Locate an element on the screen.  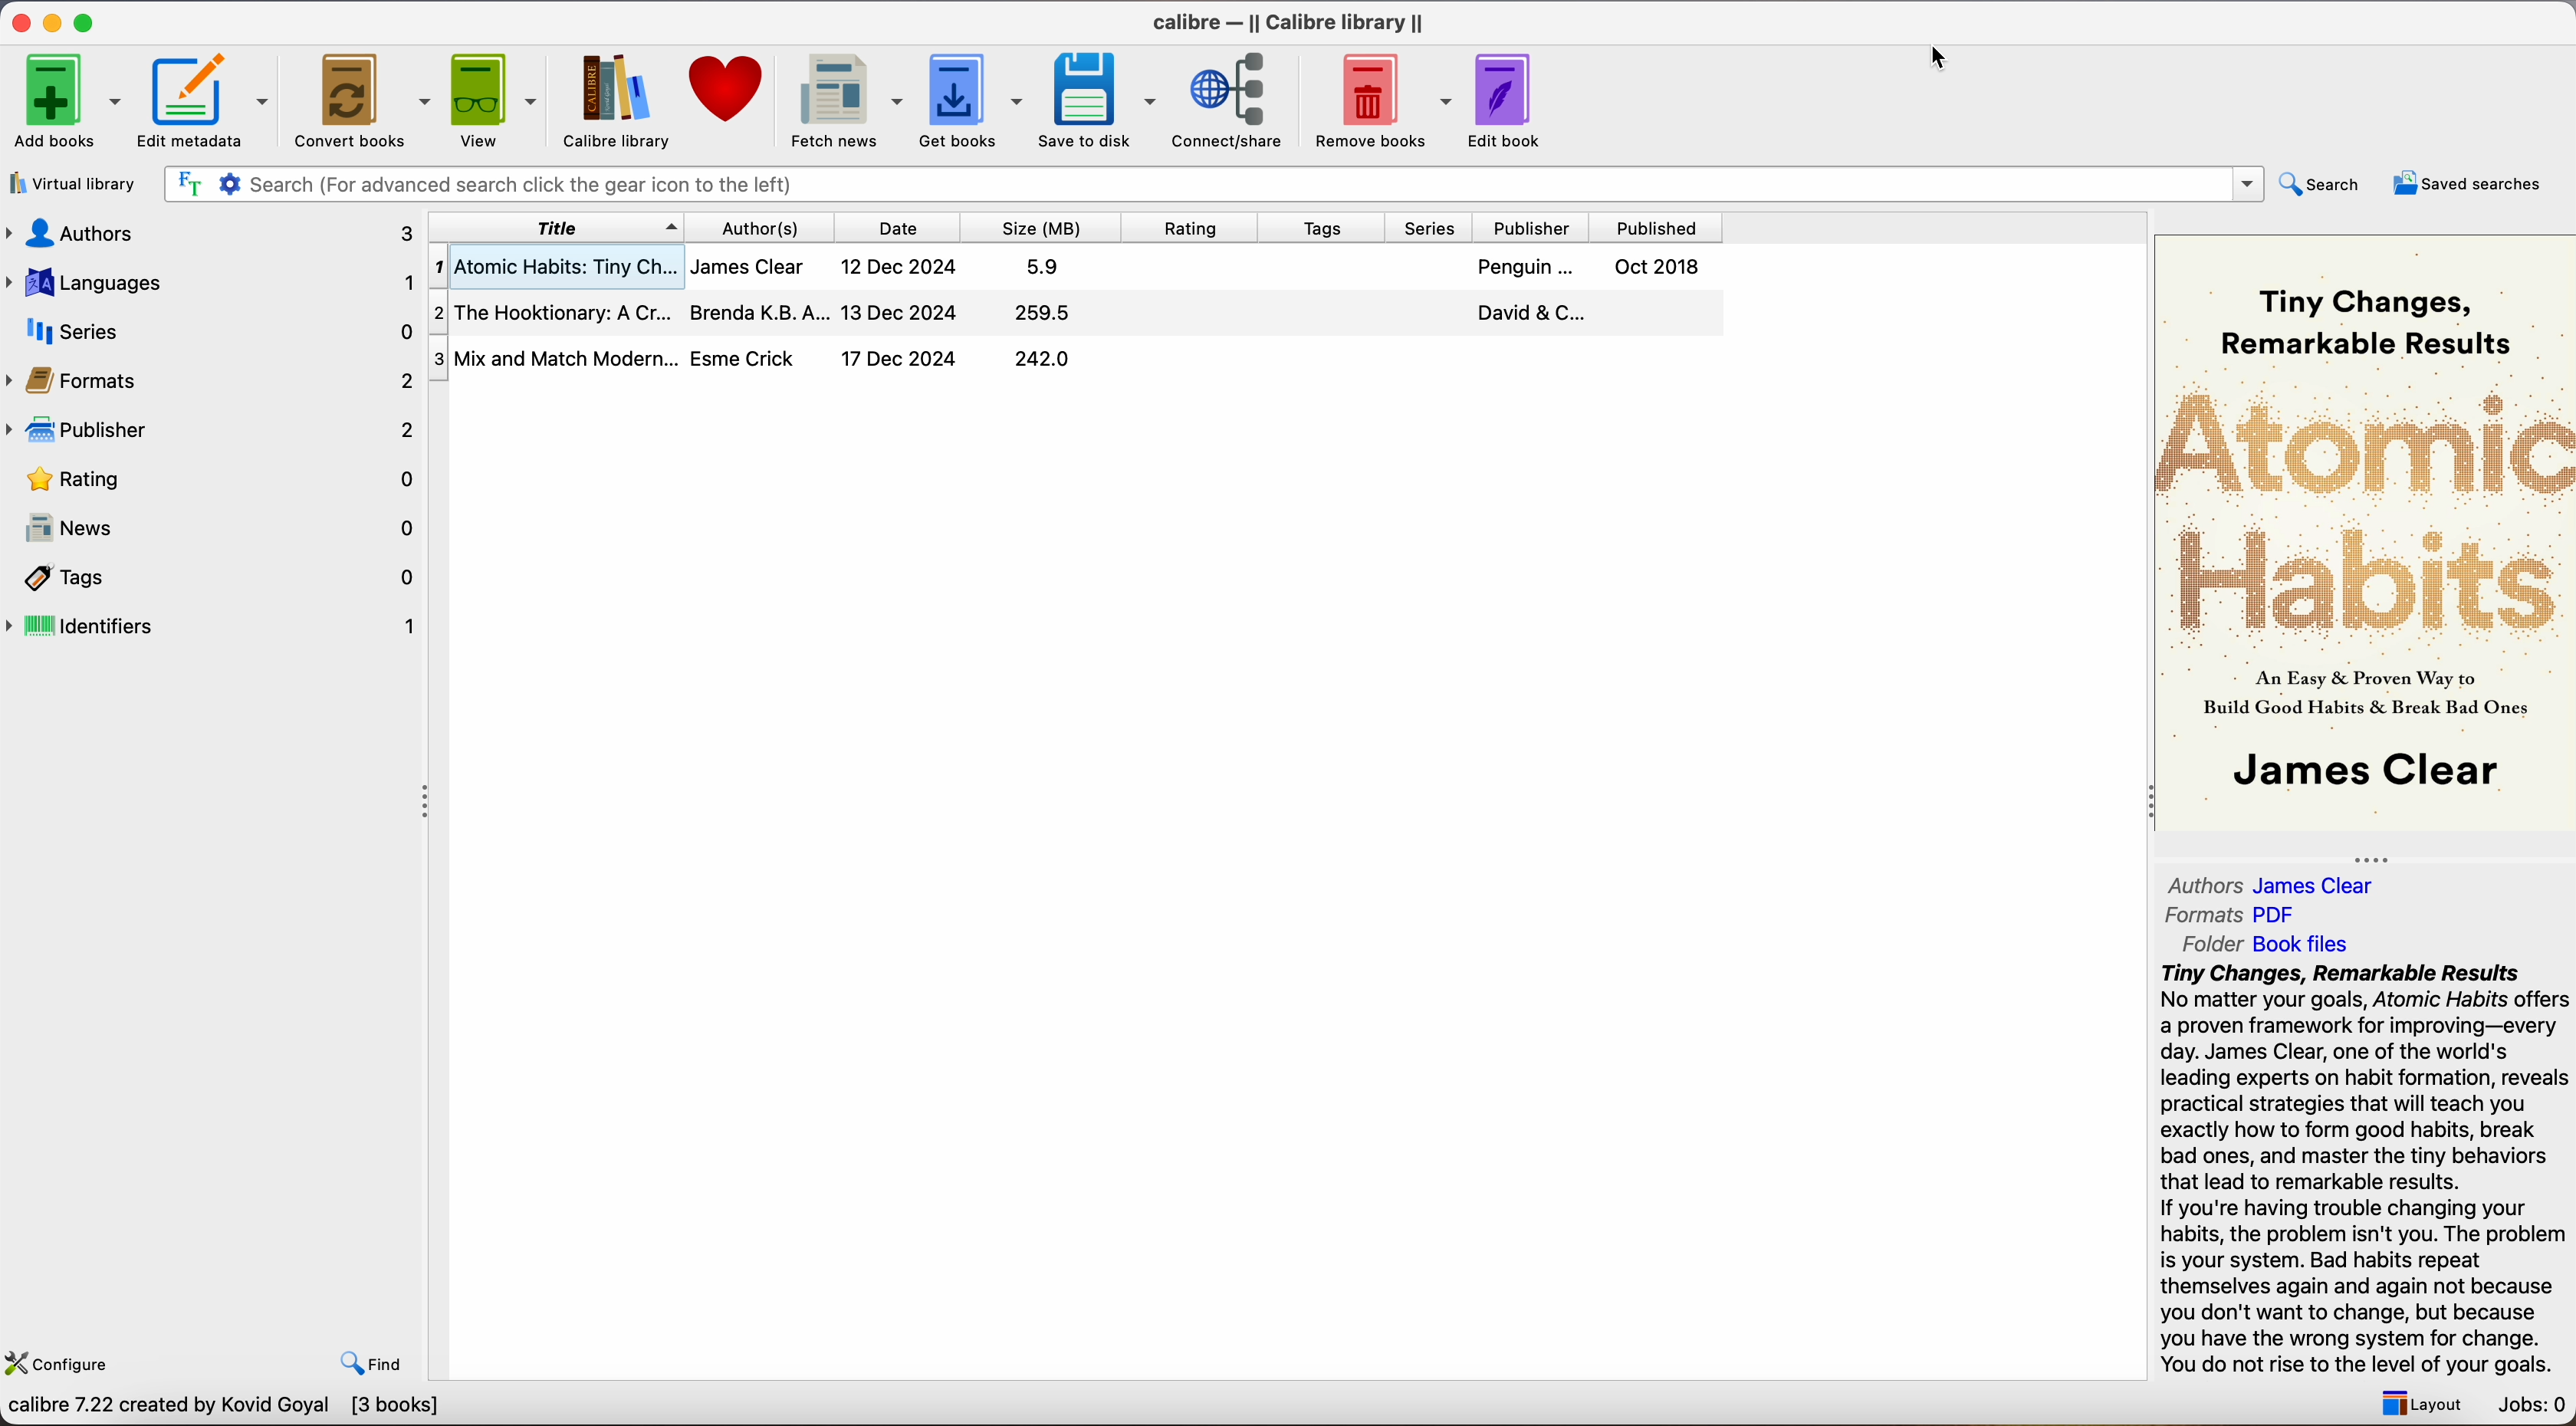
authors is located at coordinates (208, 232).